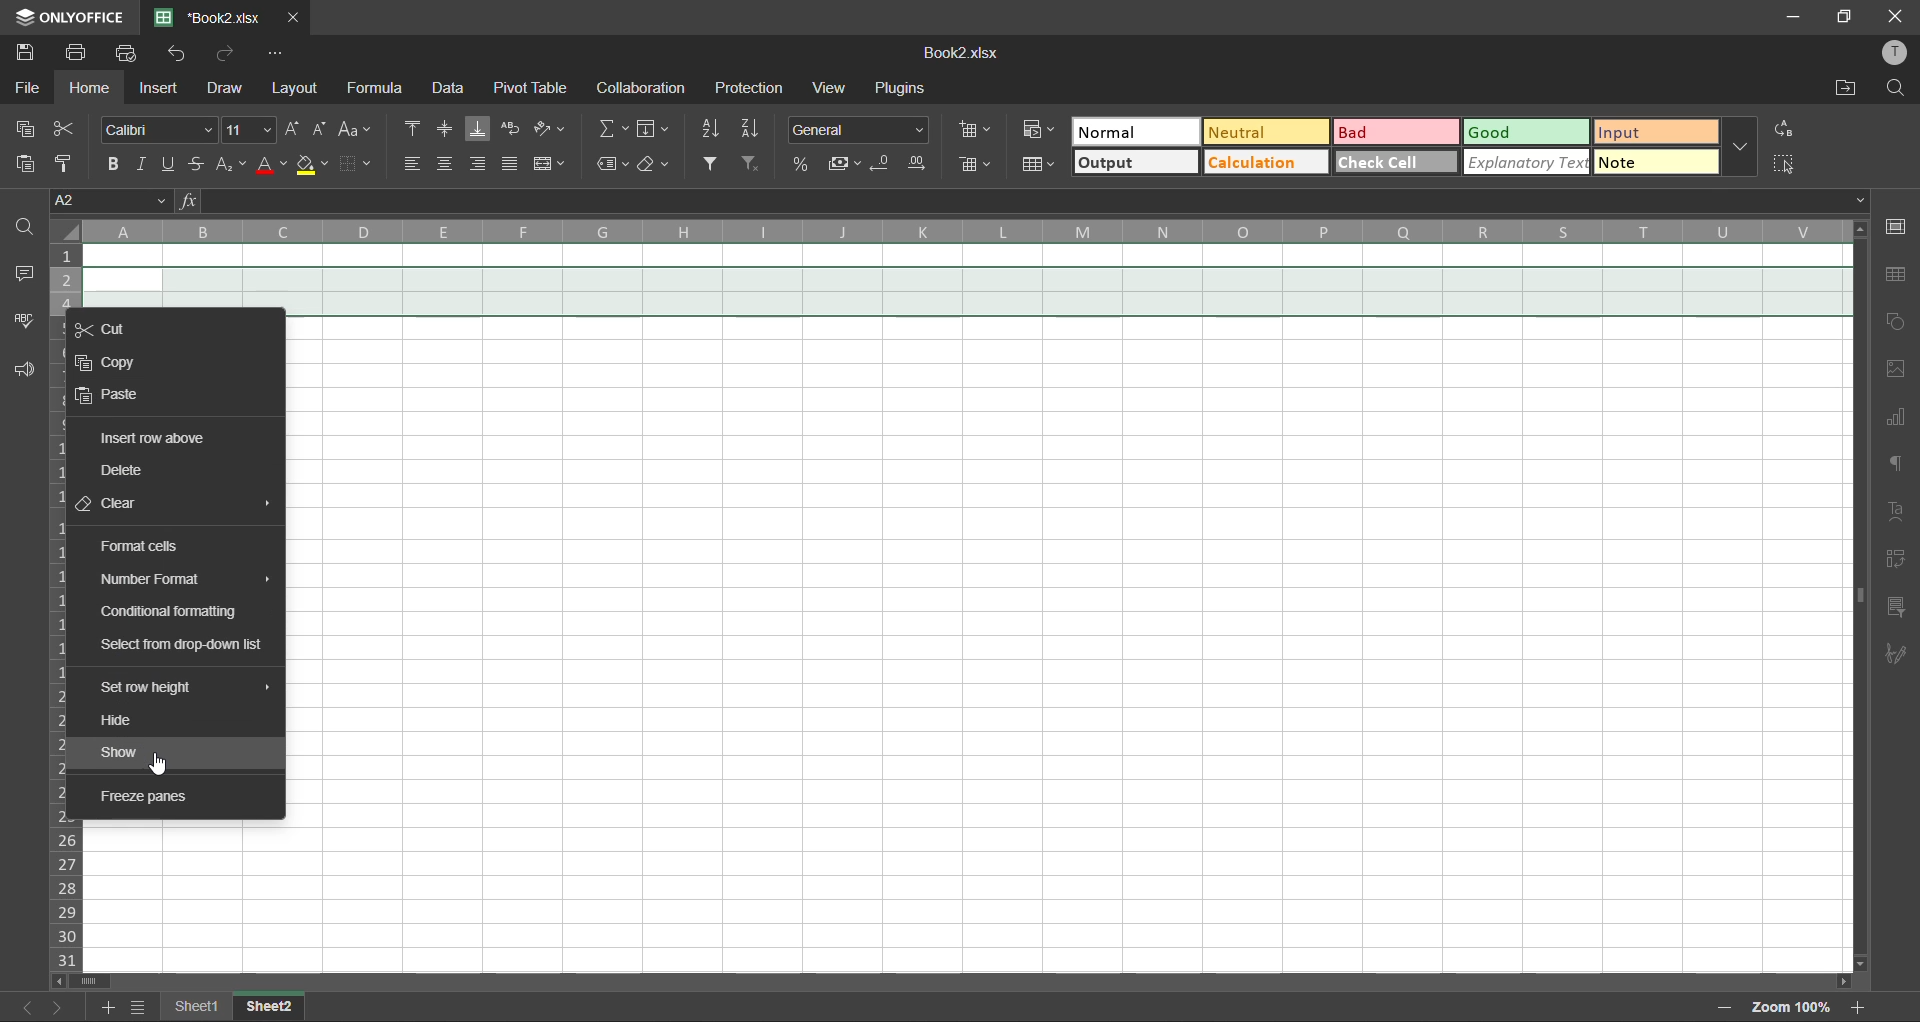 Image resolution: width=1920 pixels, height=1022 pixels. What do you see at coordinates (446, 126) in the screenshot?
I see `align middle` at bounding box center [446, 126].